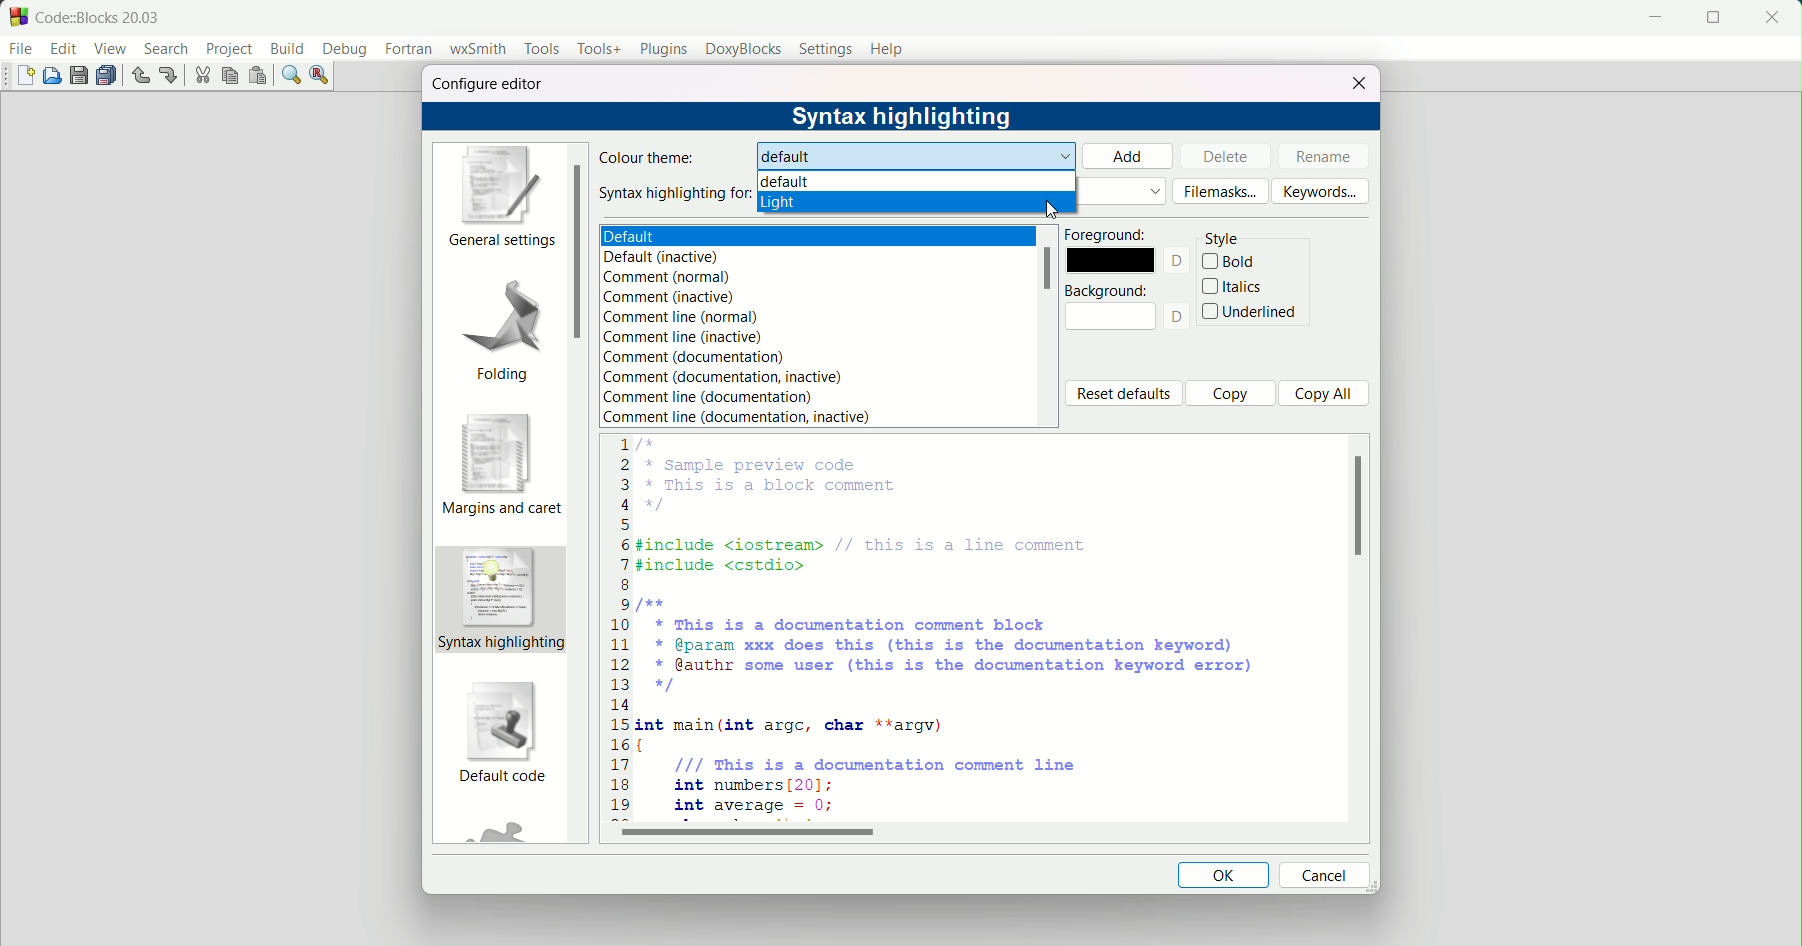 This screenshot has width=1802, height=946. Describe the element at coordinates (477, 51) in the screenshot. I see `wxsmith` at that location.